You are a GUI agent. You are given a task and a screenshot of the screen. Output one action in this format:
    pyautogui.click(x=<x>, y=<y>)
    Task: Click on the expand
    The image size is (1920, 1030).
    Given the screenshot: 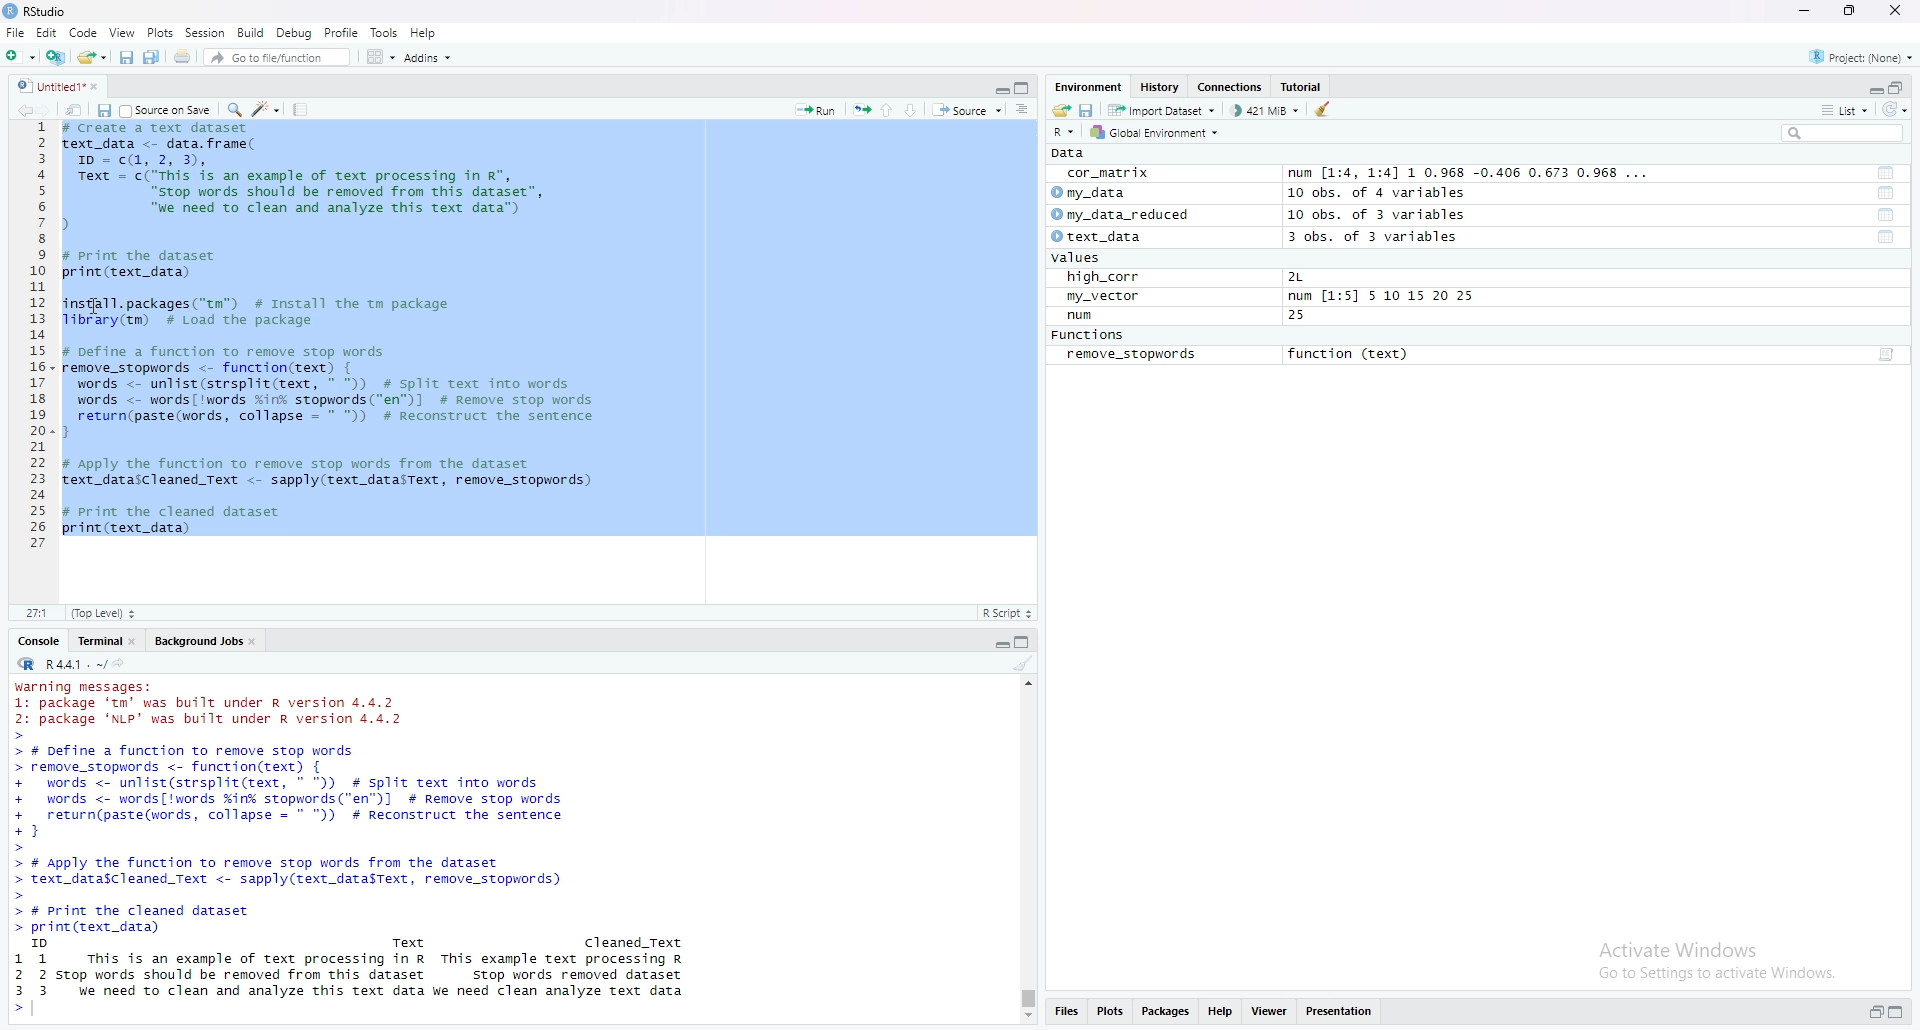 What is the action you would take?
    pyautogui.click(x=1873, y=87)
    